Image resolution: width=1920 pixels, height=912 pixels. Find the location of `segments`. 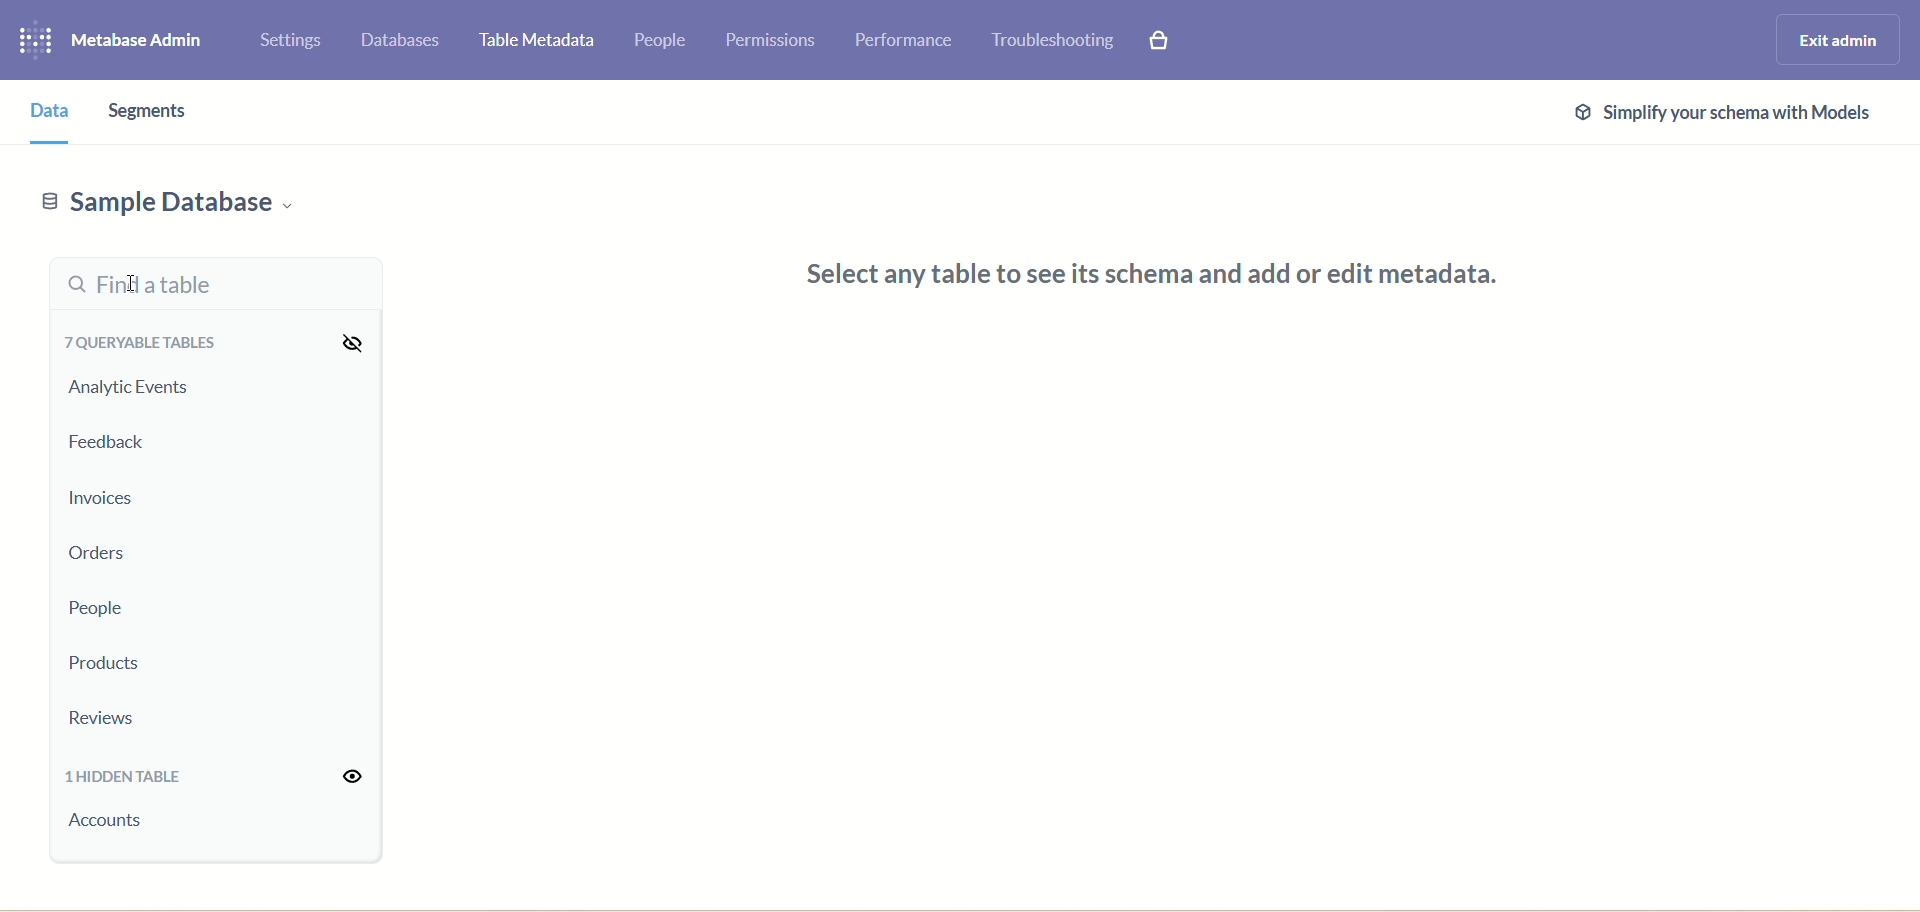

segments is located at coordinates (159, 115).